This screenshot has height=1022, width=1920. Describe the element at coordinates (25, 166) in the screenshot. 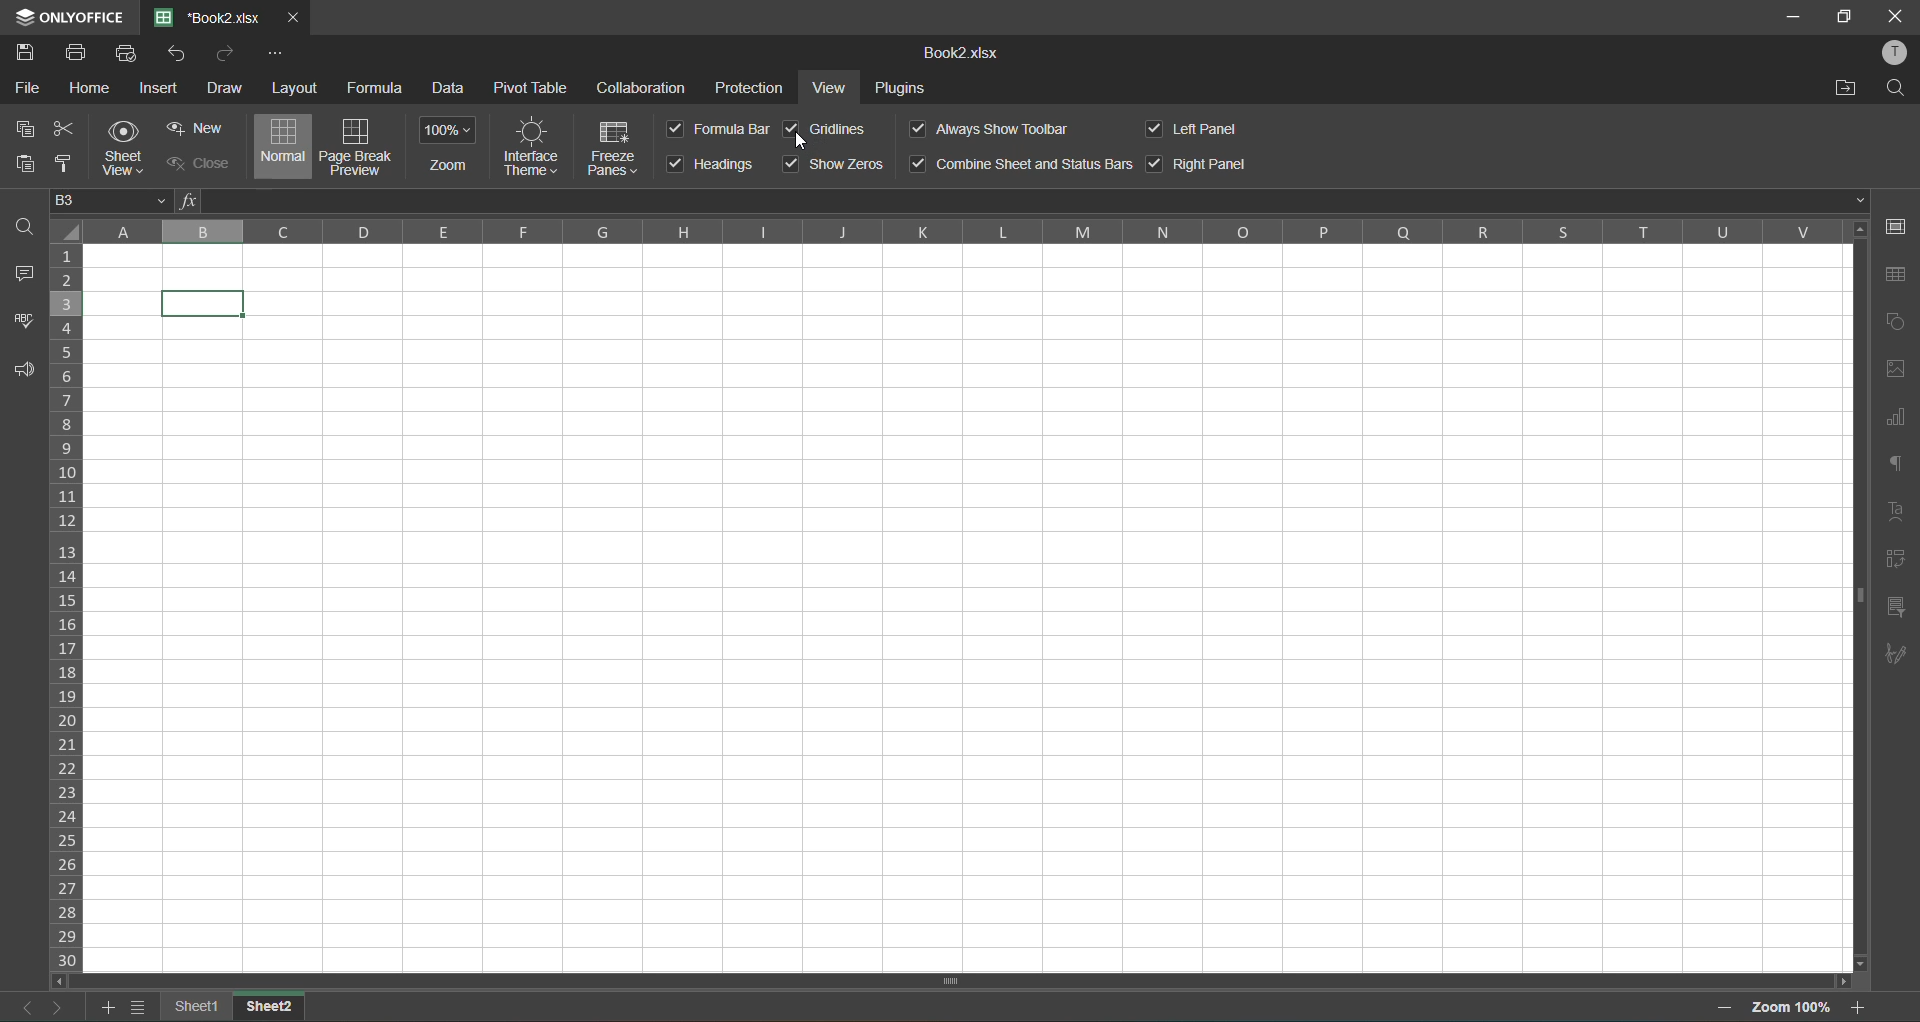

I see `paste` at that location.